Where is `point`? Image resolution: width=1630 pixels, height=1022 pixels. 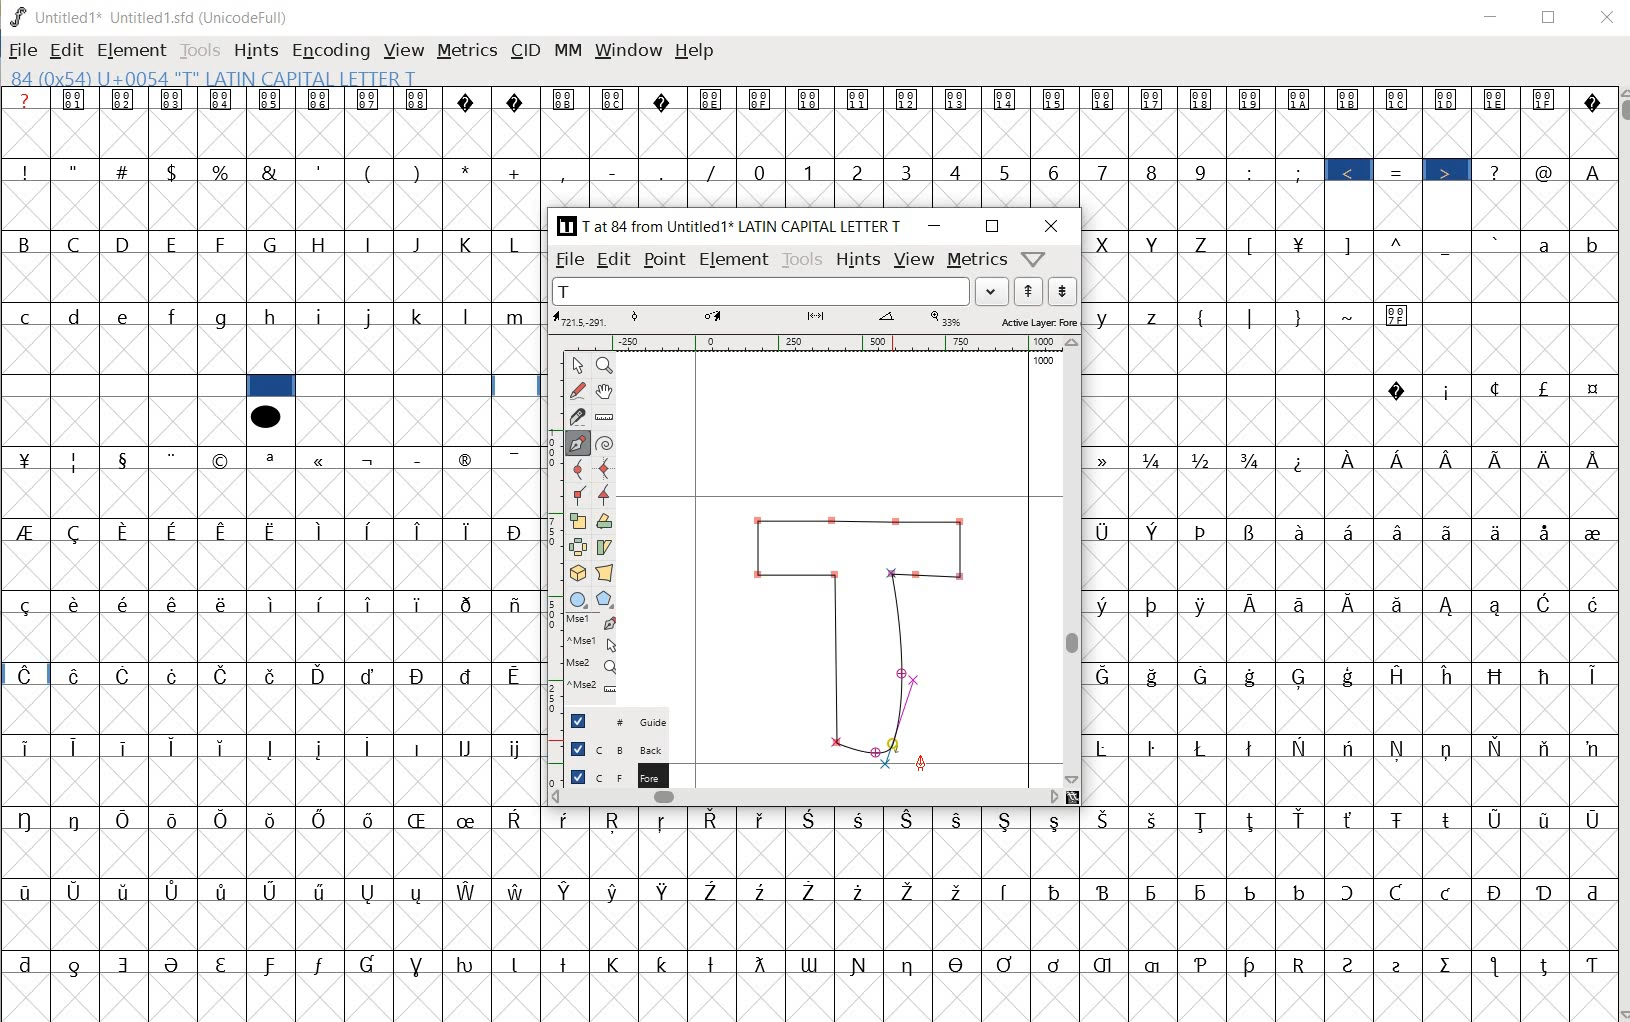
point is located at coordinates (575, 365).